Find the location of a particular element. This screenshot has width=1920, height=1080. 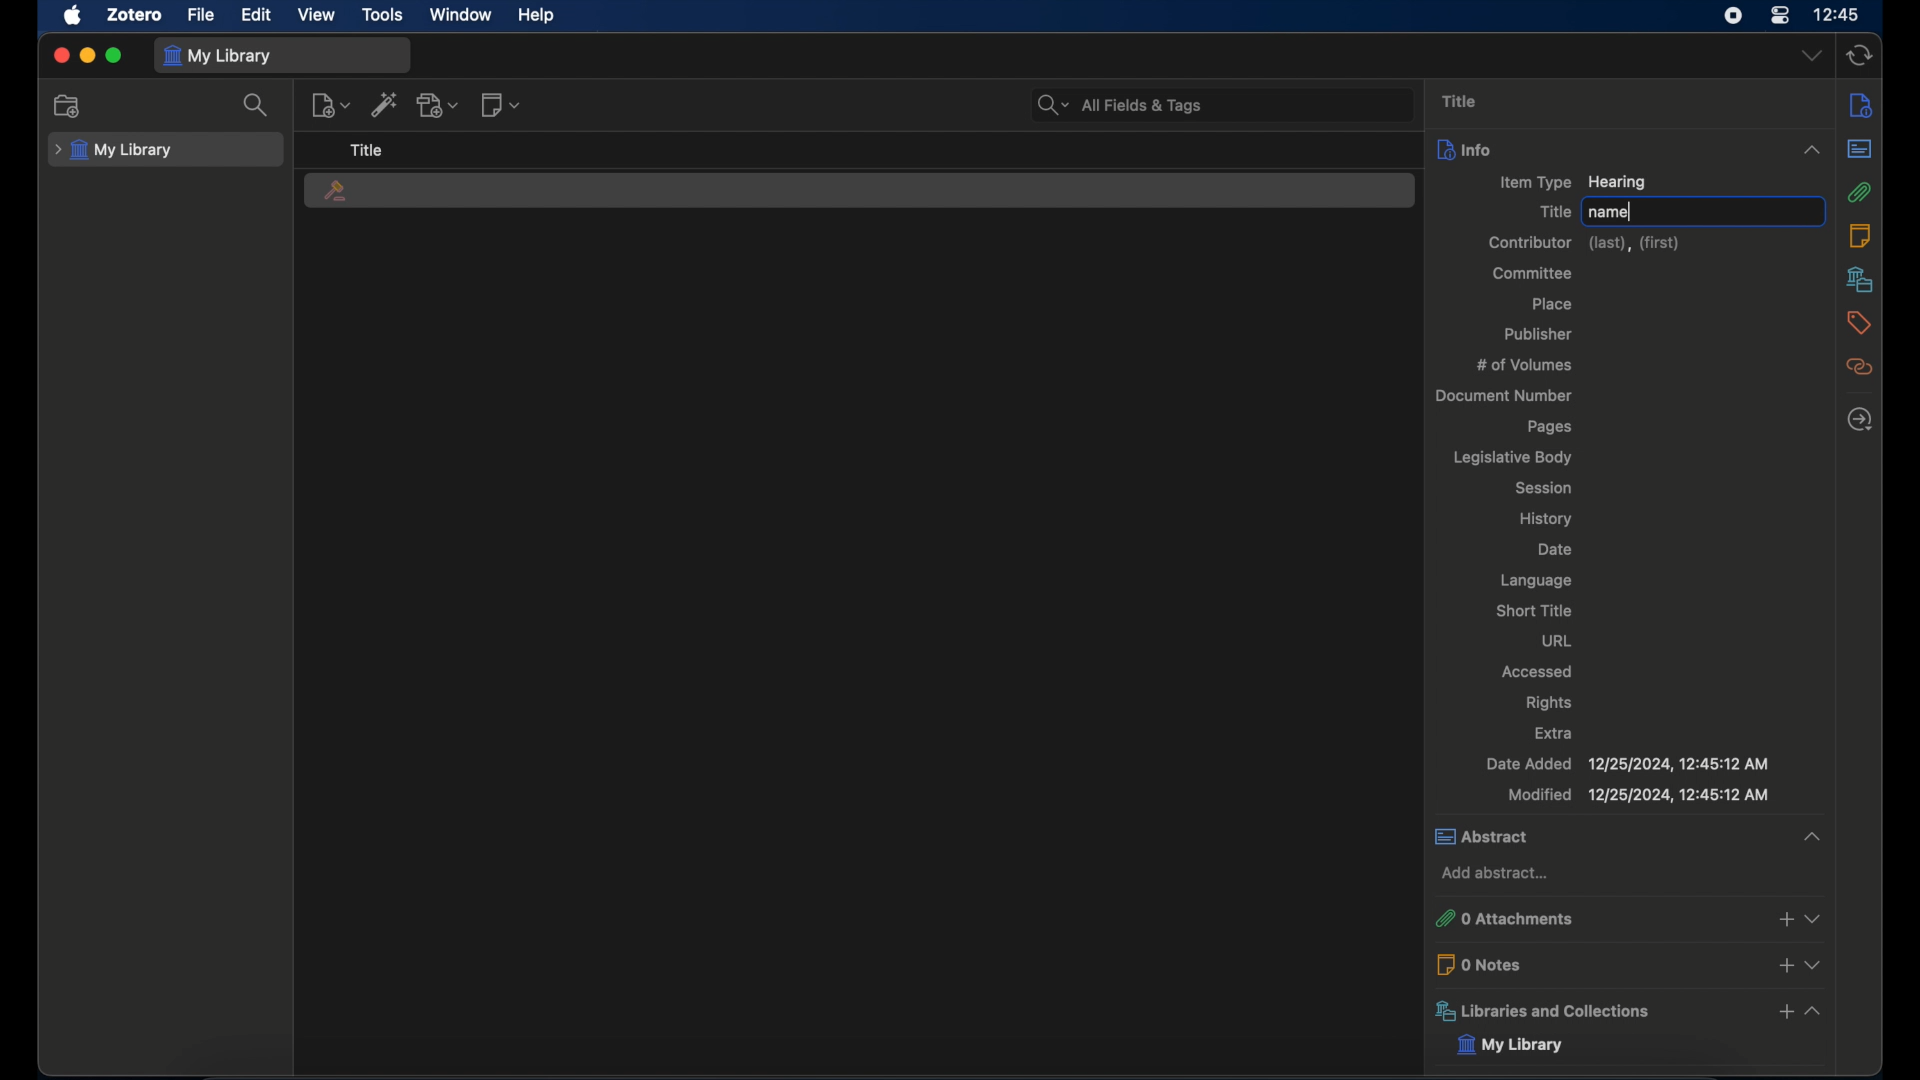

libraries is located at coordinates (1860, 279).